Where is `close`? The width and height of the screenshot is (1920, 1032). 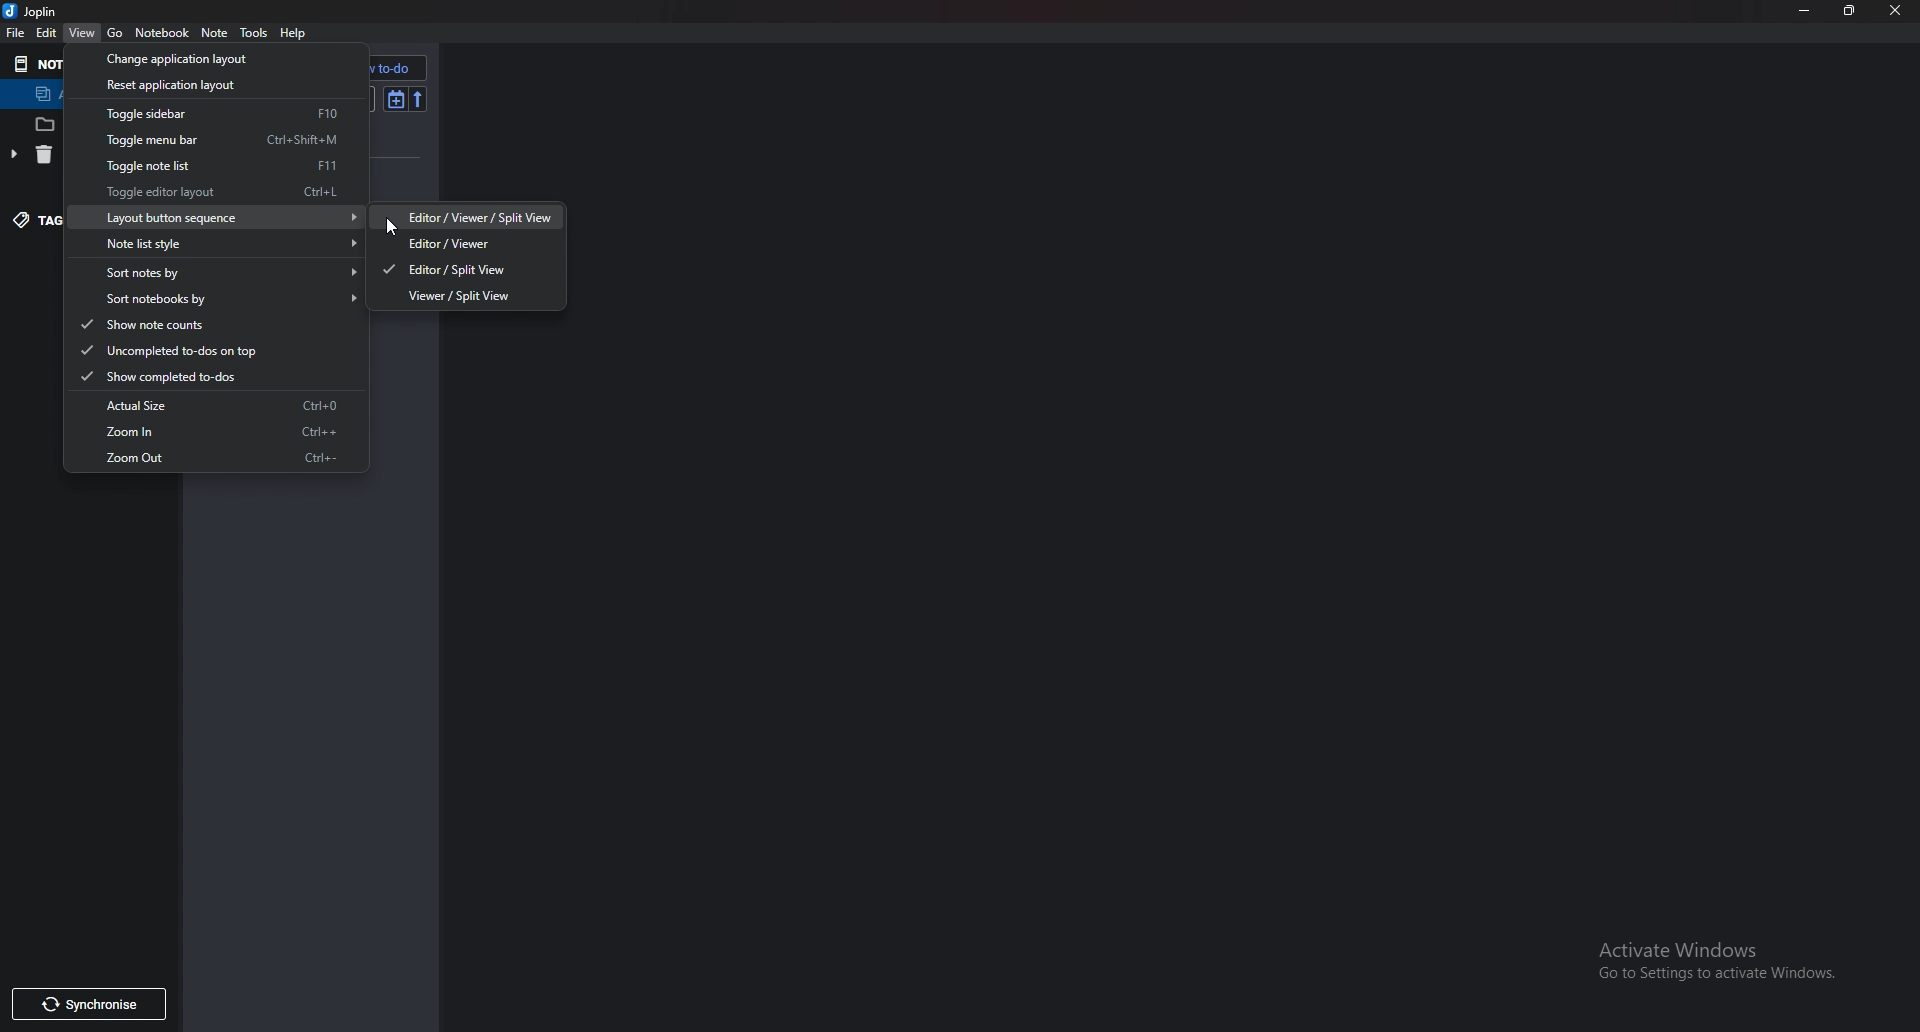 close is located at coordinates (1896, 13).